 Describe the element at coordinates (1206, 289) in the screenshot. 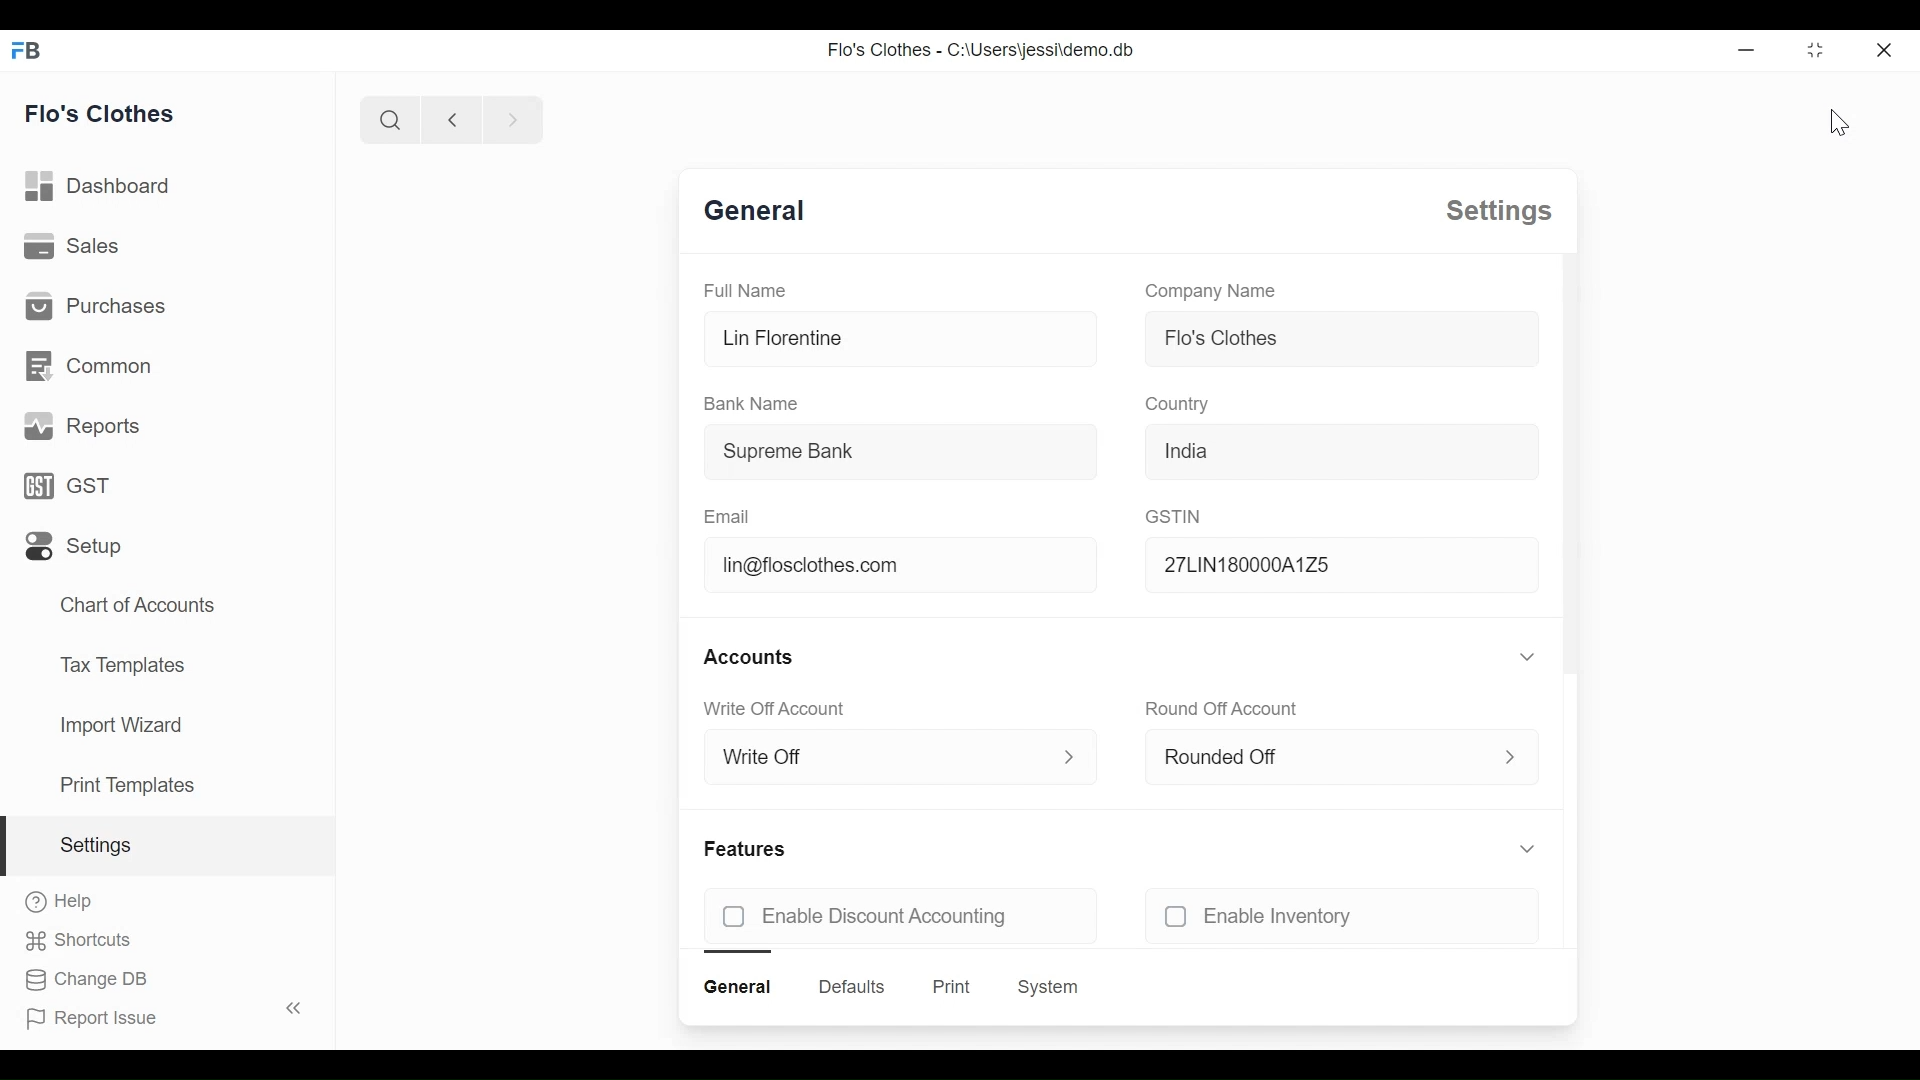

I see `Company Name` at that location.